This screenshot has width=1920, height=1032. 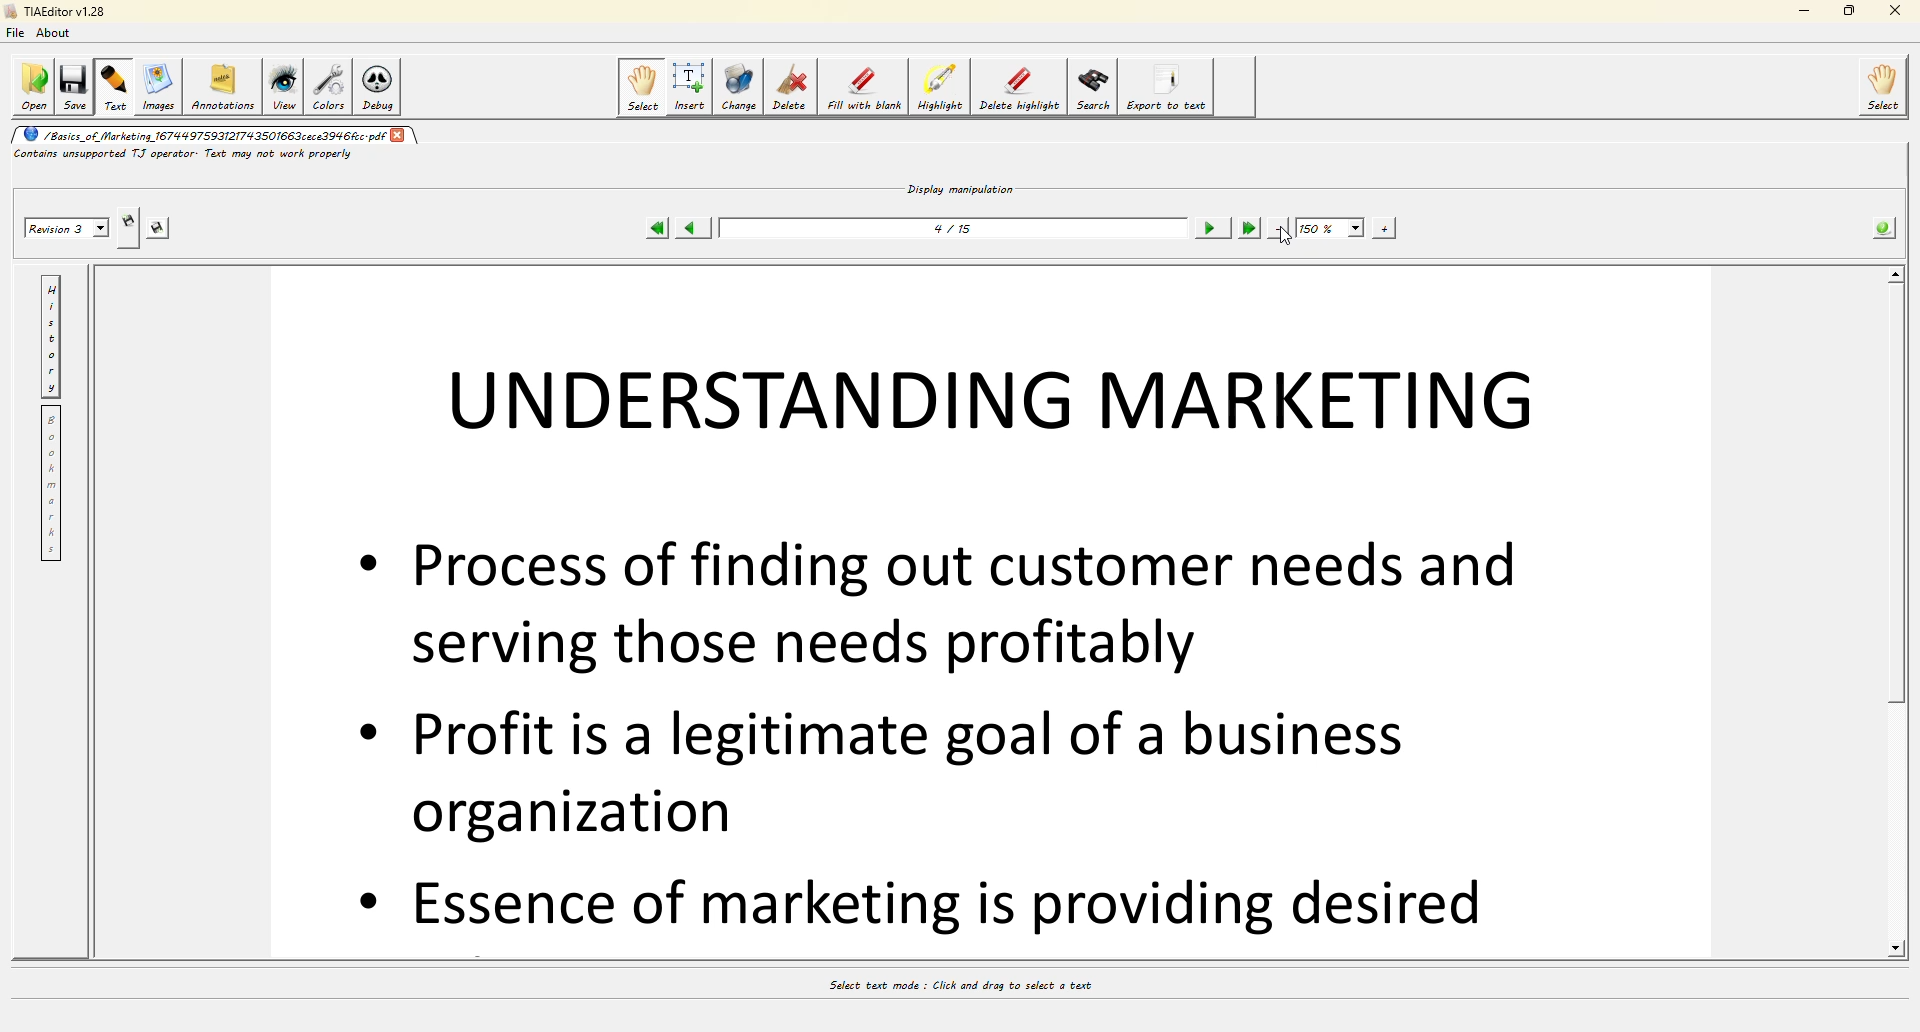 I want to click on next page, so click(x=1212, y=227).